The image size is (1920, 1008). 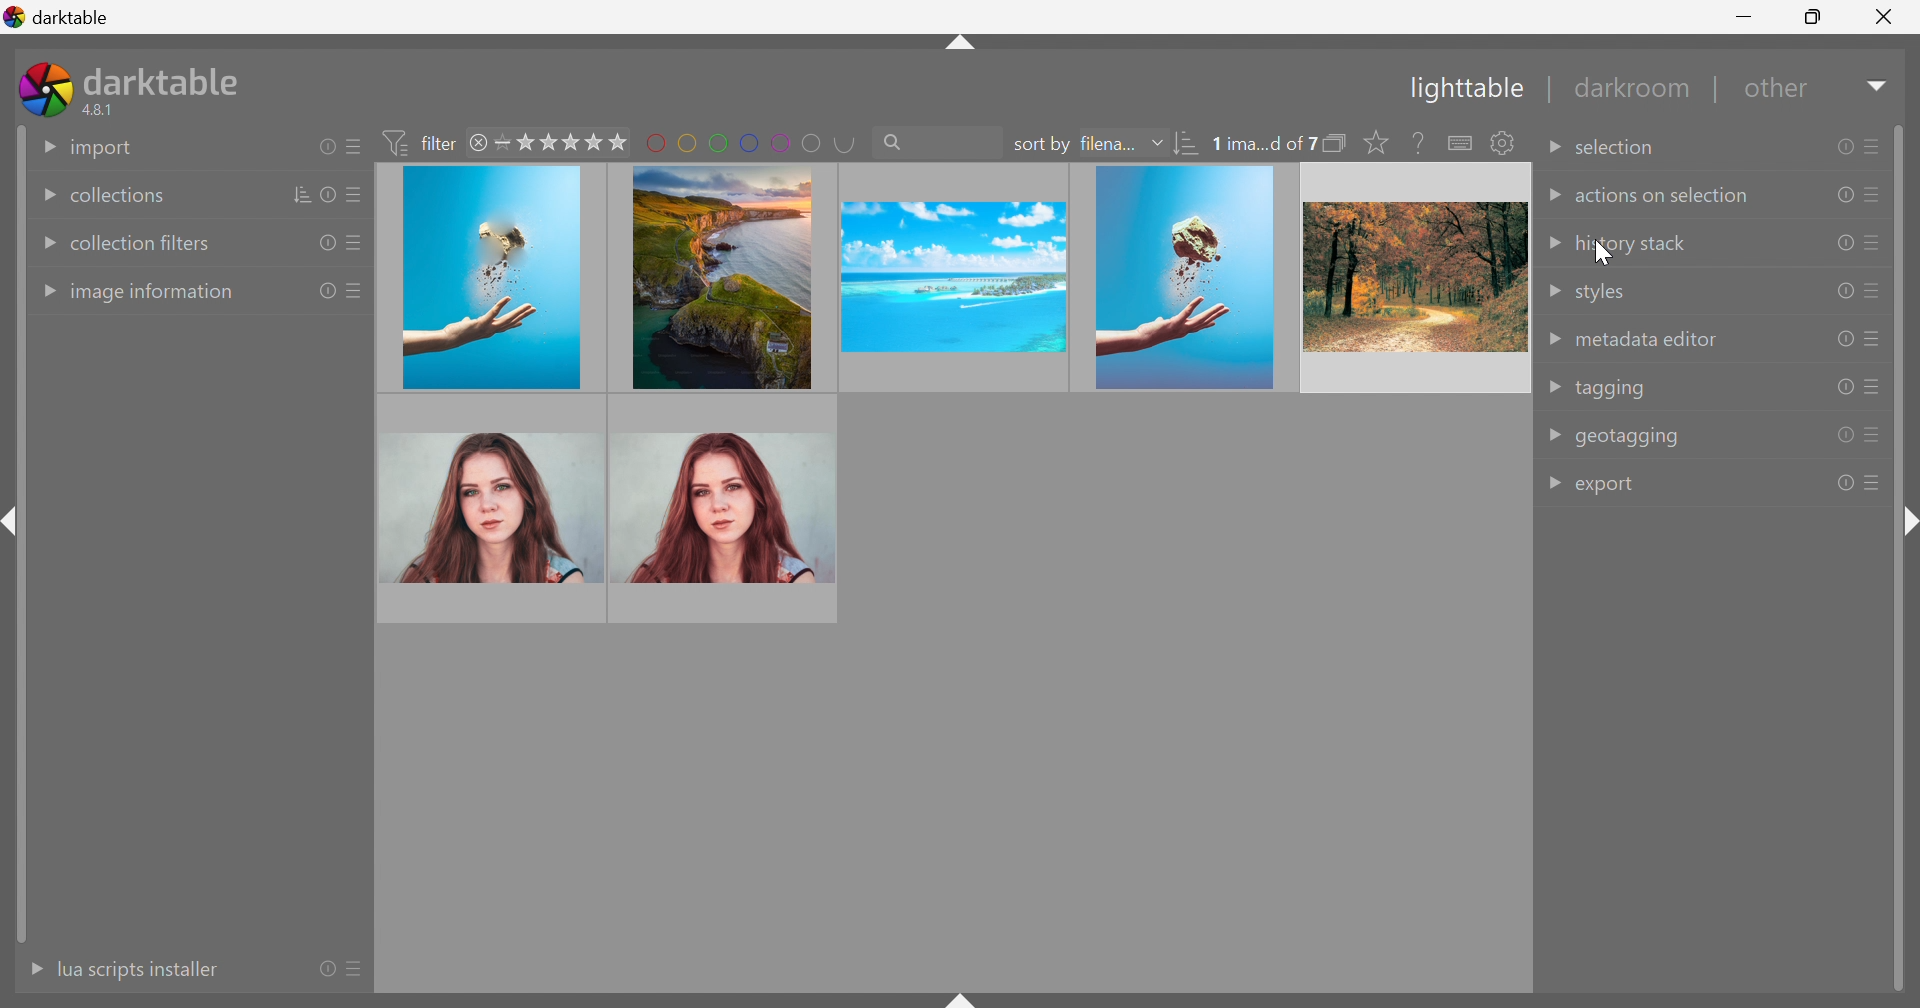 What do you see at coordinates (1636, 89) in the screenshot?
I see `darkroom` at bounding box center [1636, 89].